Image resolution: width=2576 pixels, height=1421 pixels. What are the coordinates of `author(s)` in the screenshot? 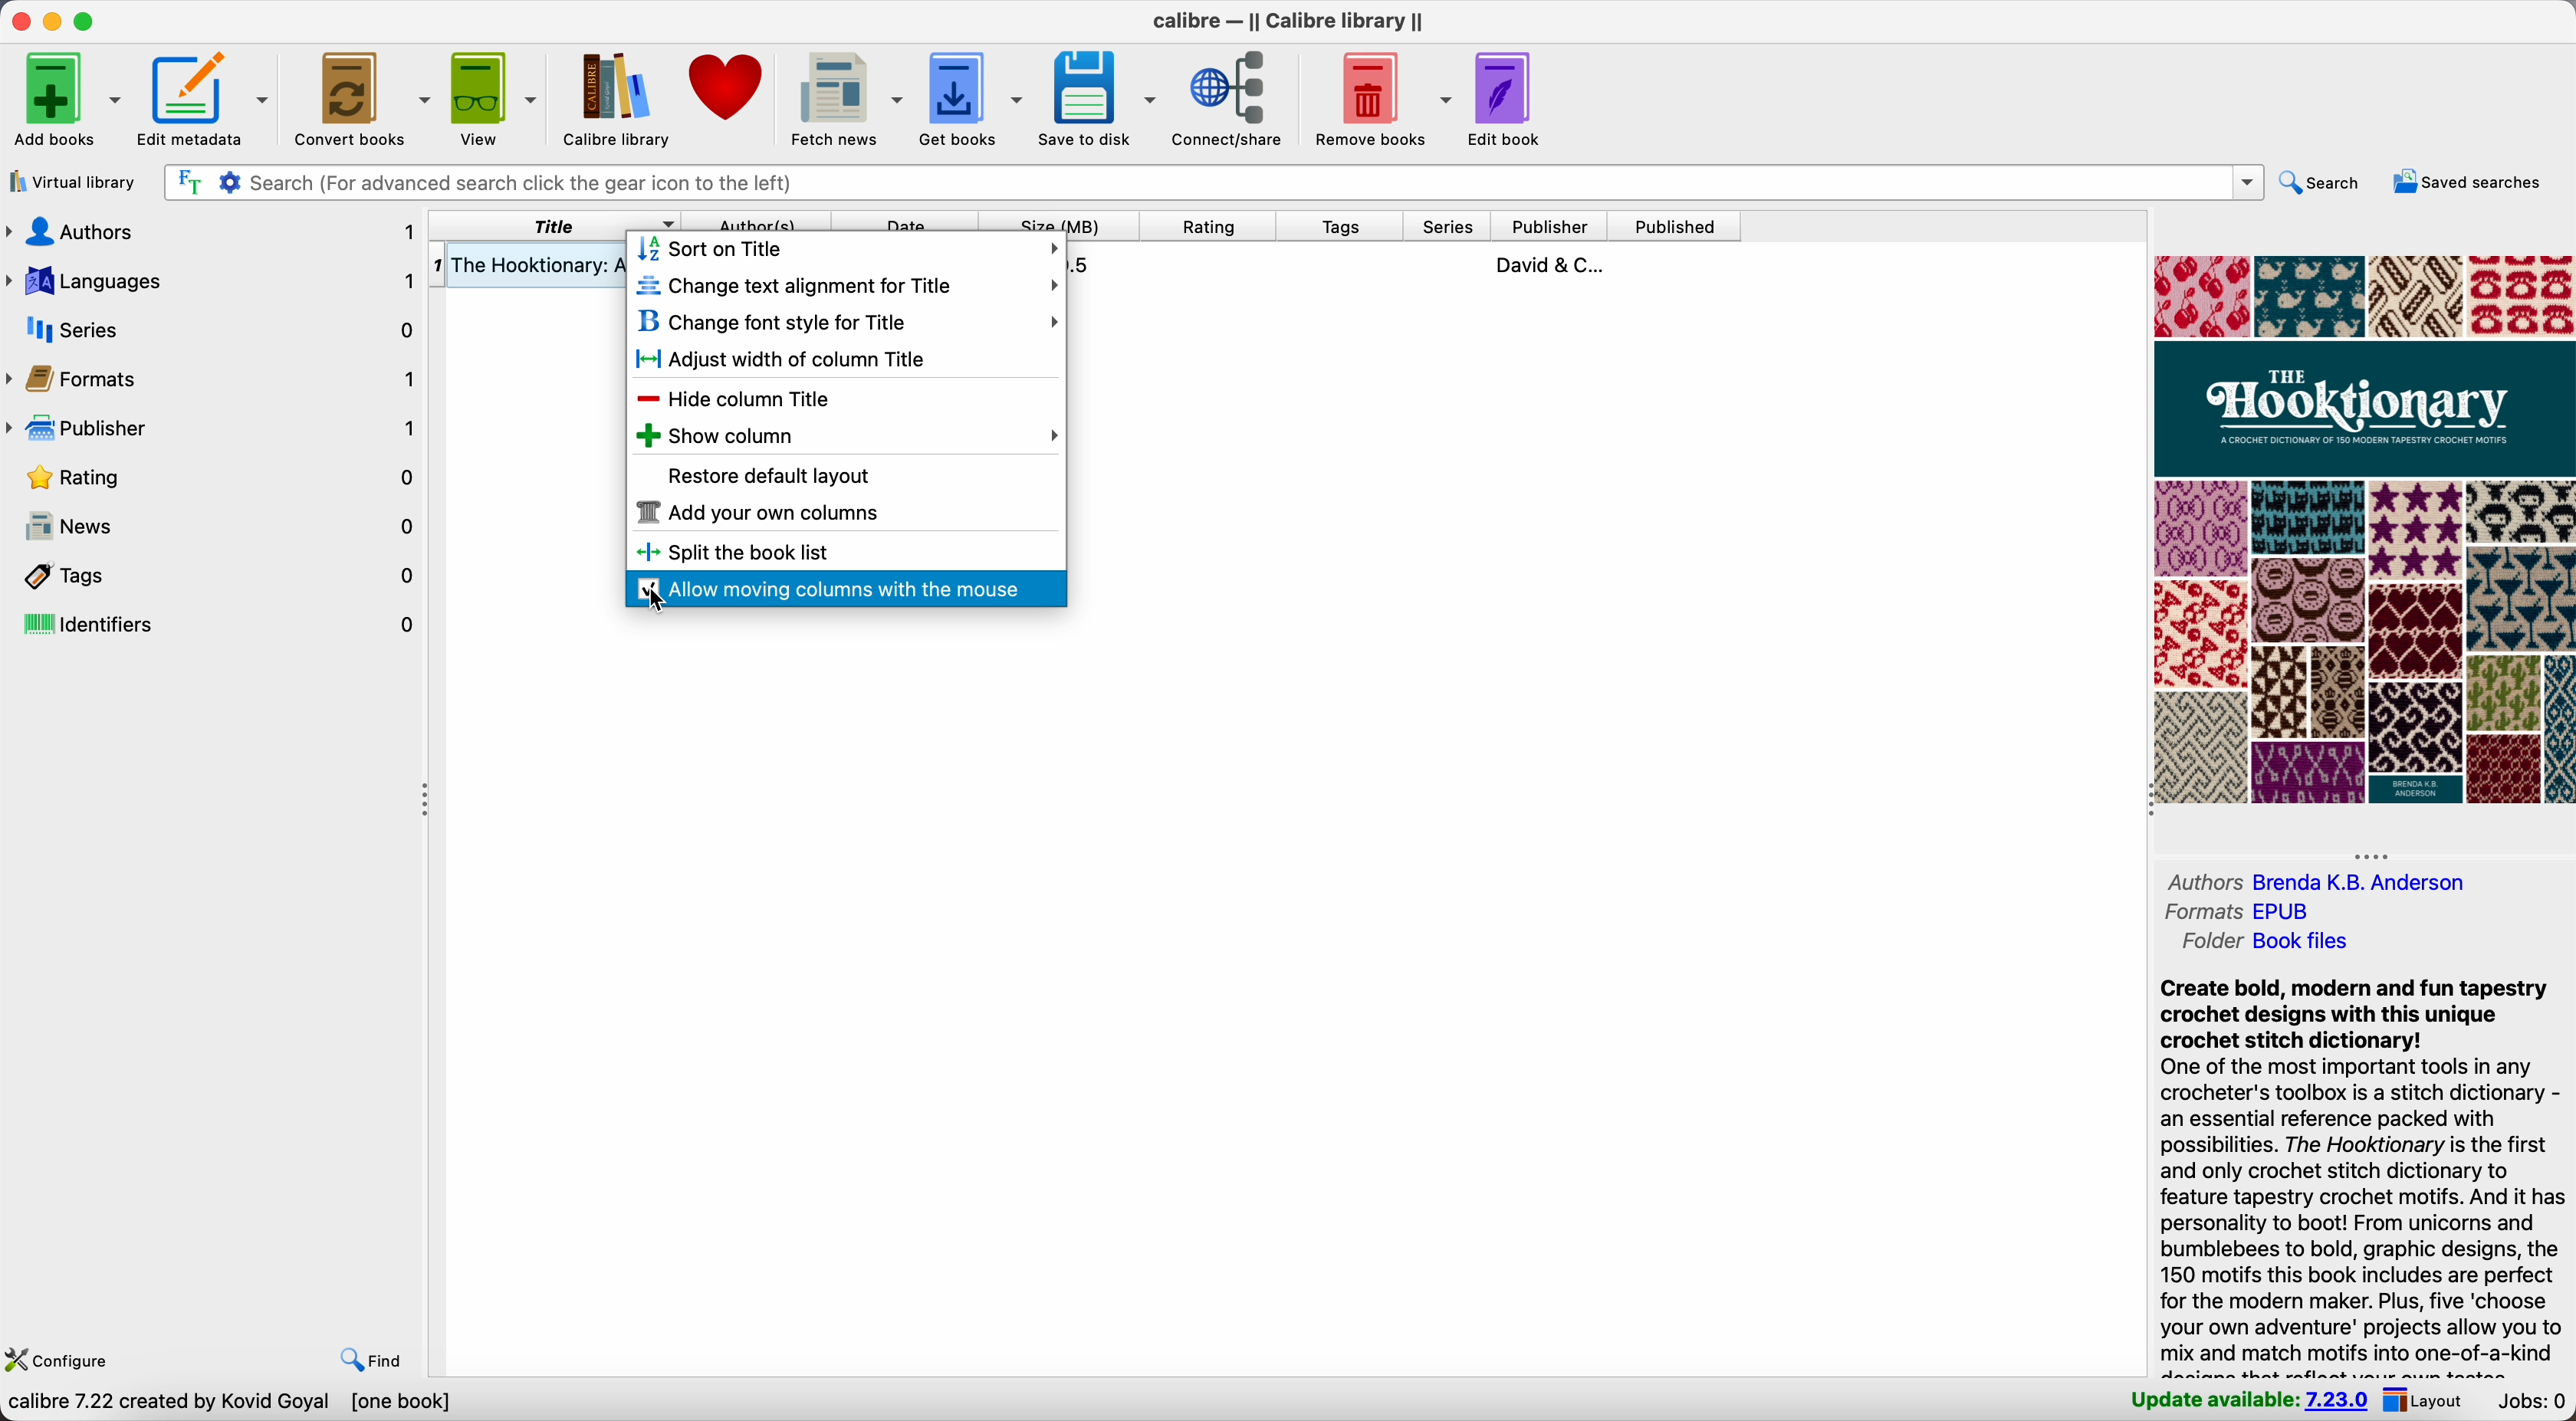 It's located at (755, 220).